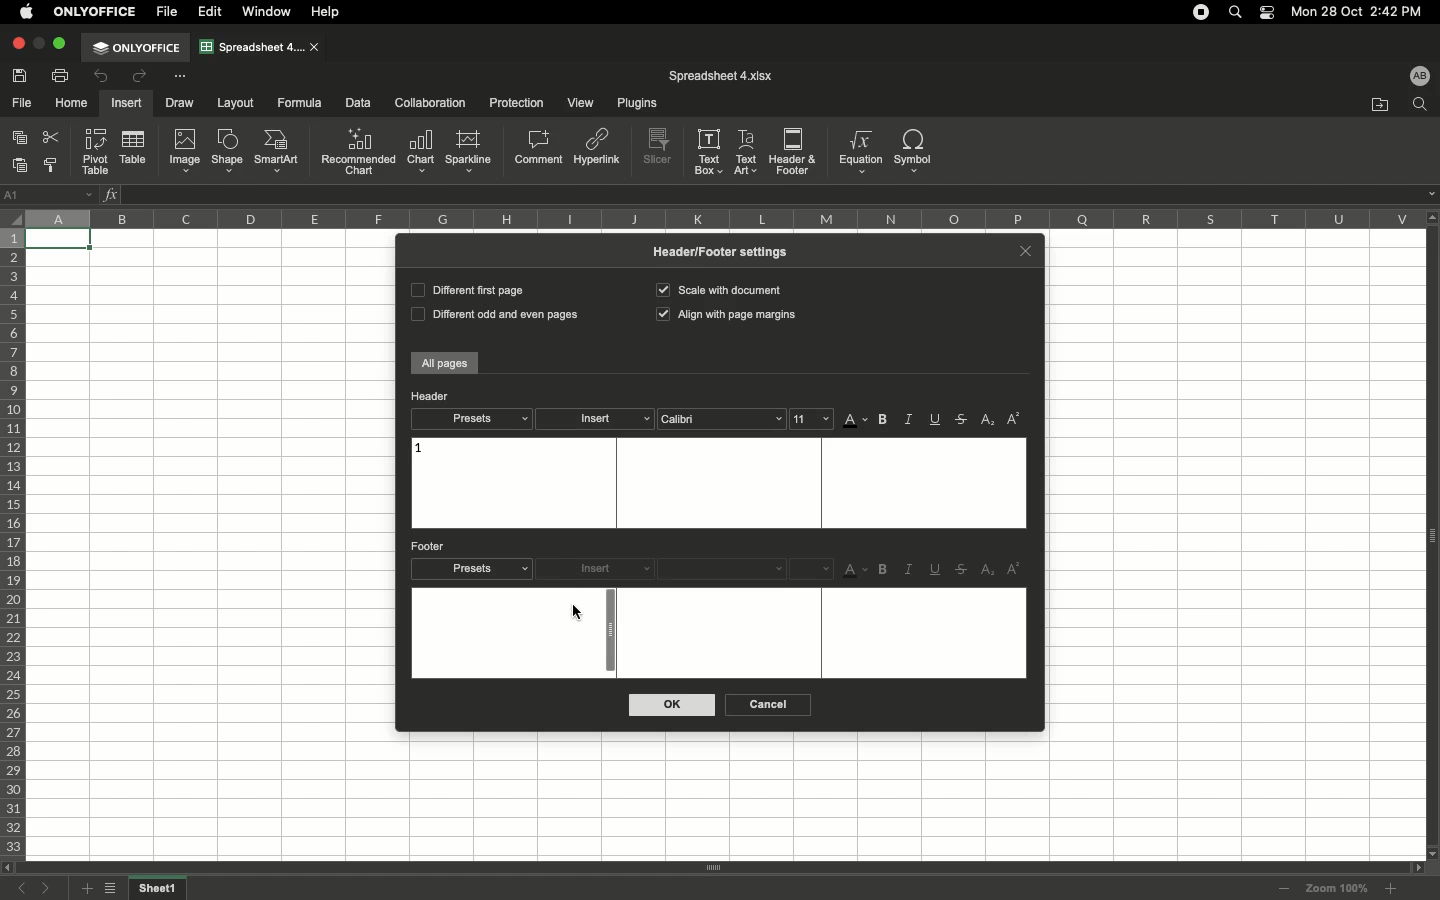 The image size is (1440, 900). Describe the element at coordinates (1419, 105) in the screenshot. I see `Find` at that location.